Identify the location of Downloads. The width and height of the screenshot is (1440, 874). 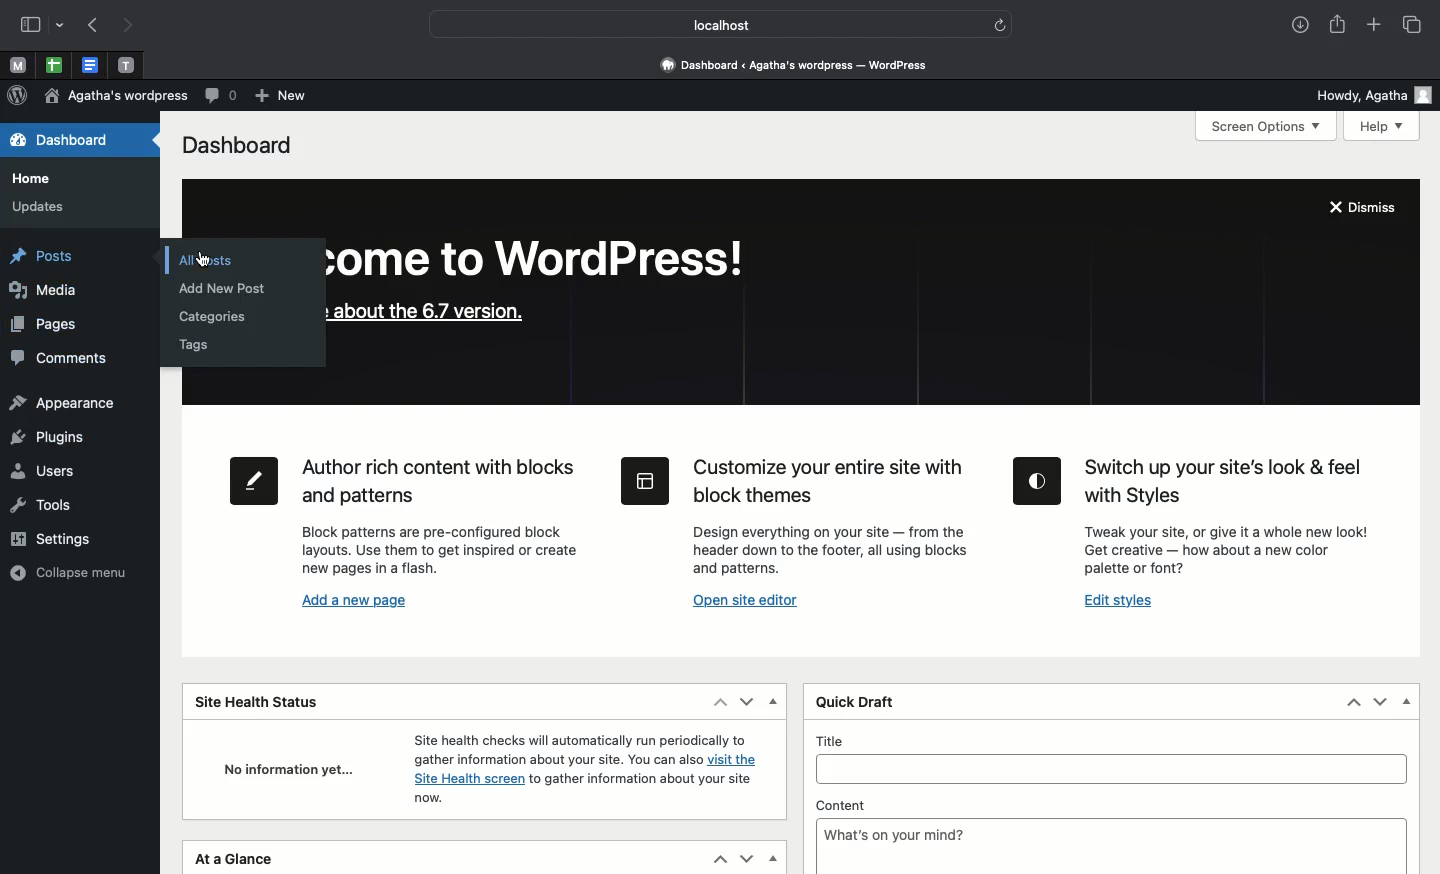
(1297, 26).